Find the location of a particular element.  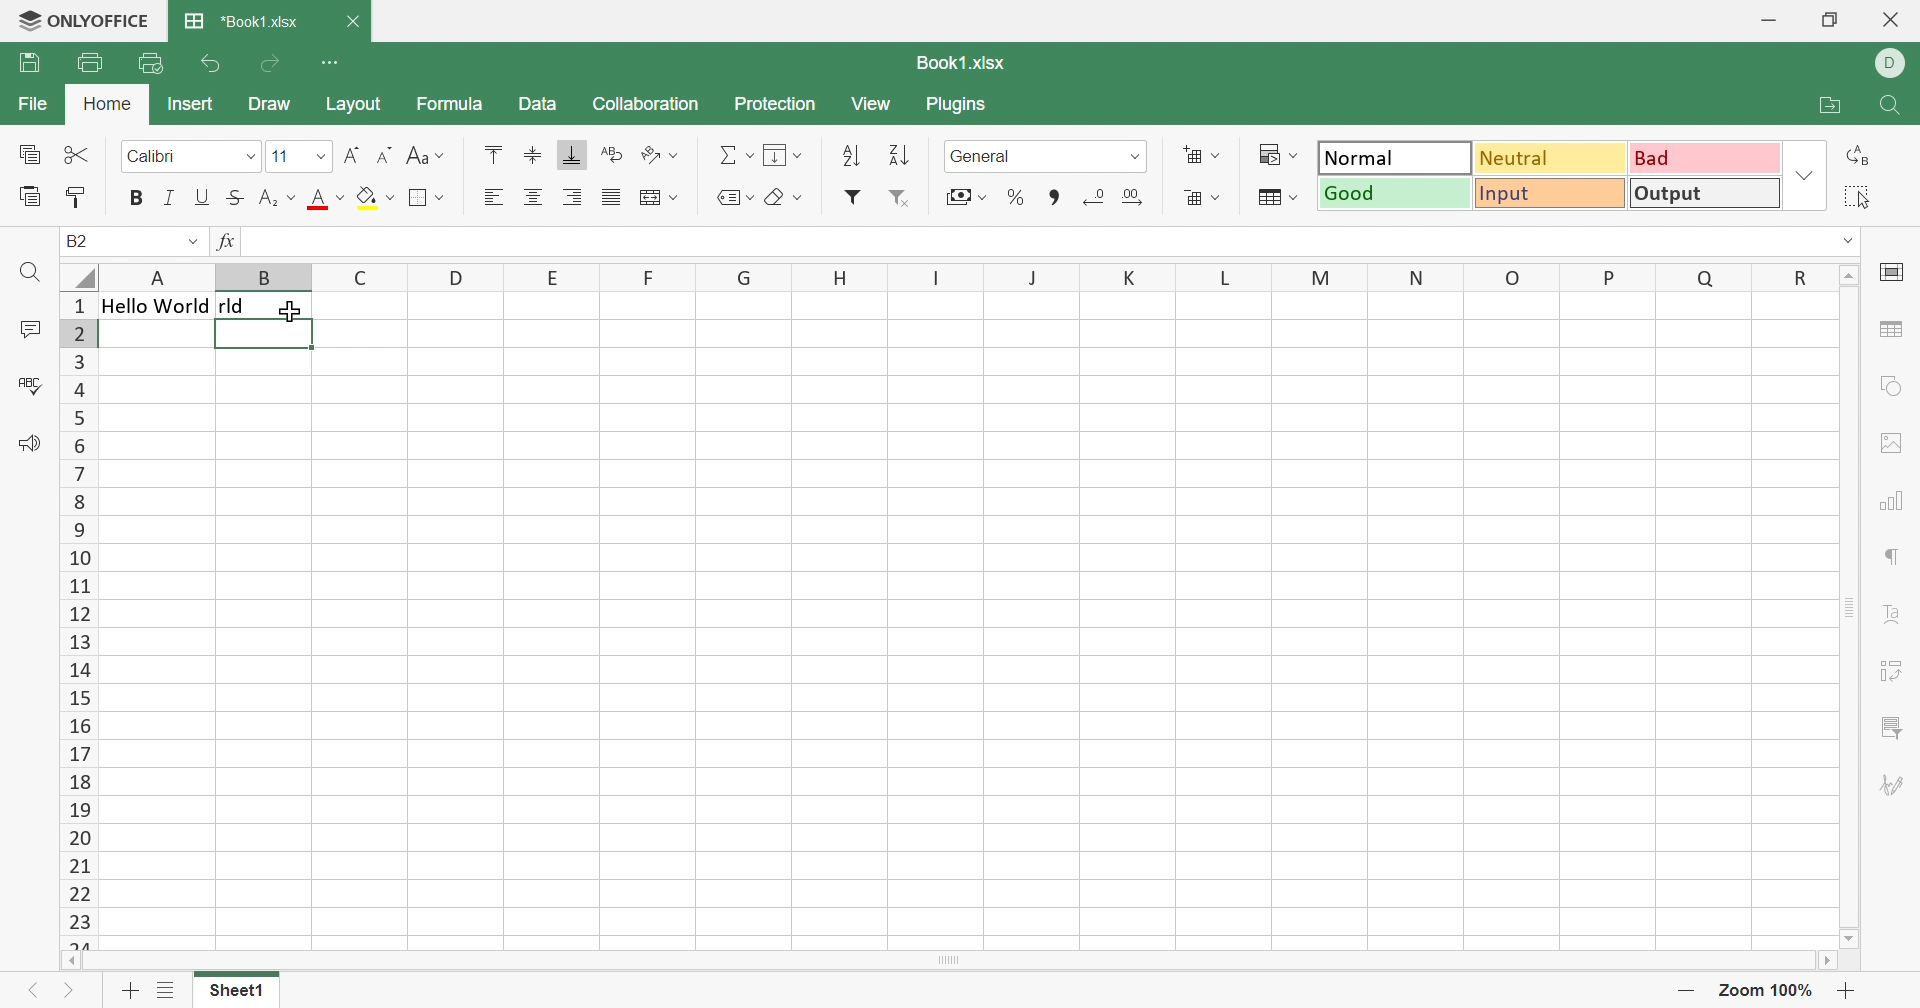

Row numbers is located at coordinates (78, 618).